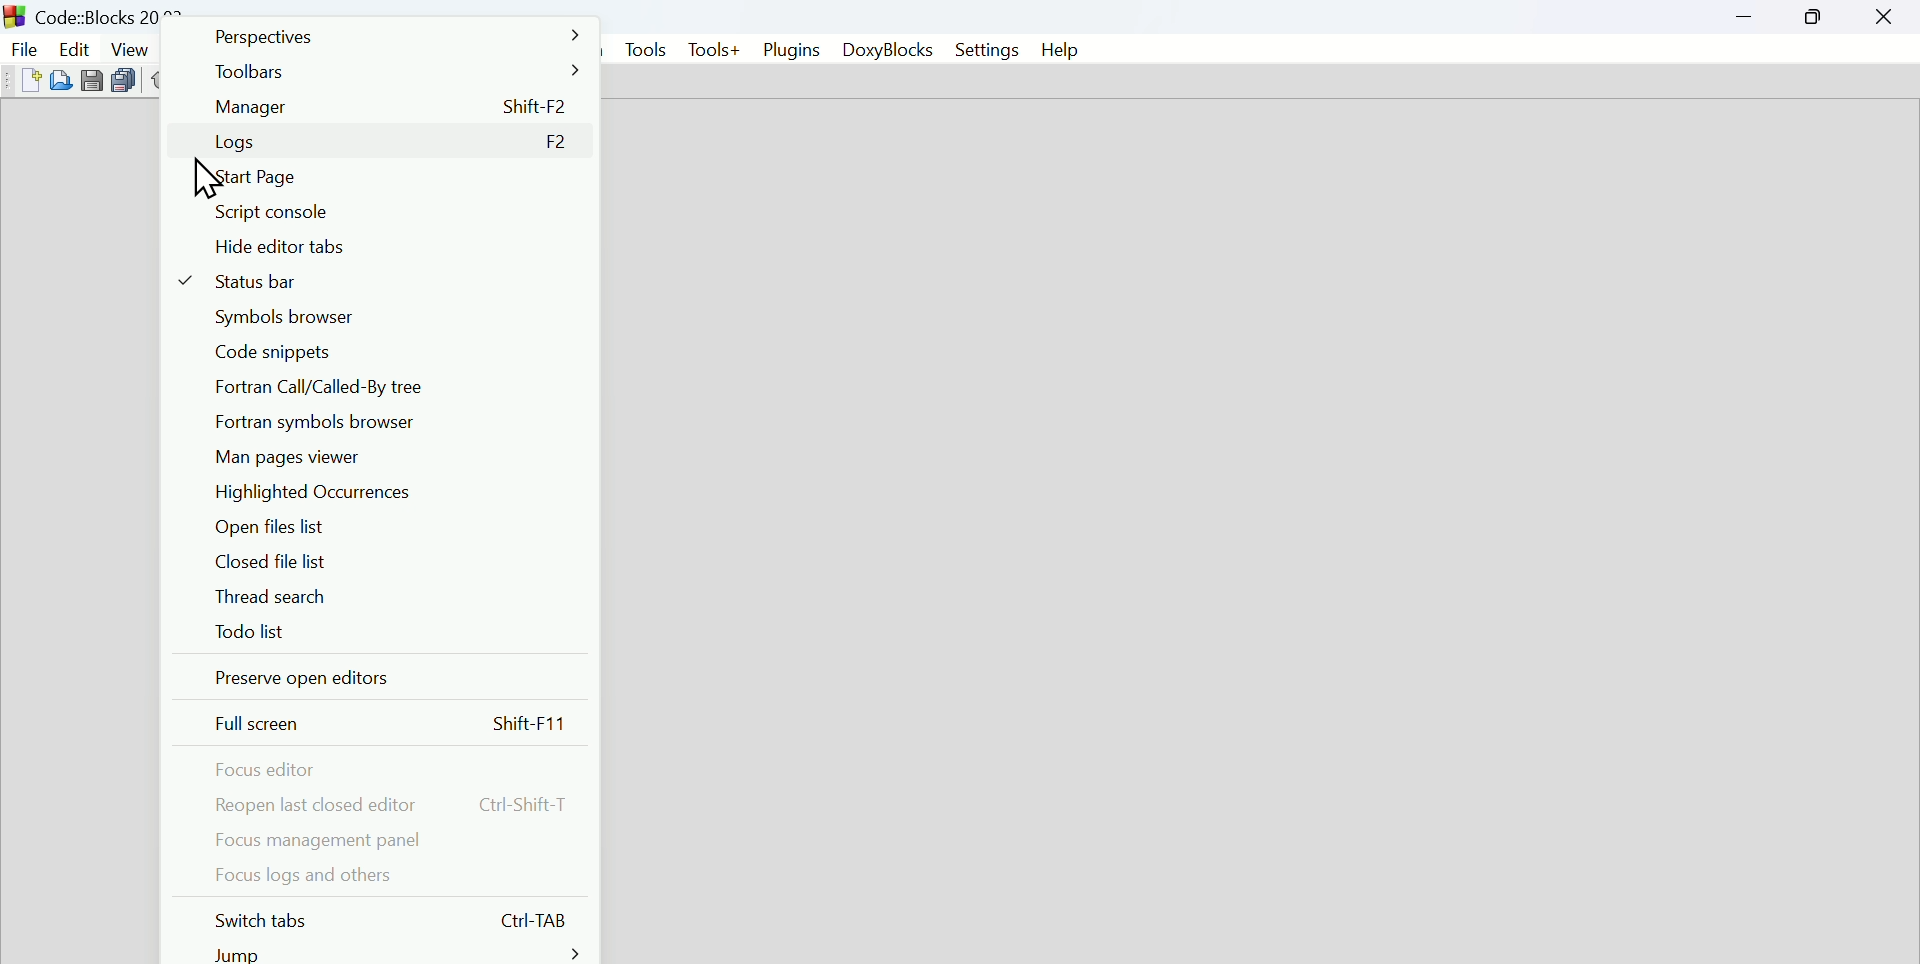 The image size is (1920, 964). Describe the element at coordinates (398, 675) in the screenshot. I see `Preserve open editors` at that location.